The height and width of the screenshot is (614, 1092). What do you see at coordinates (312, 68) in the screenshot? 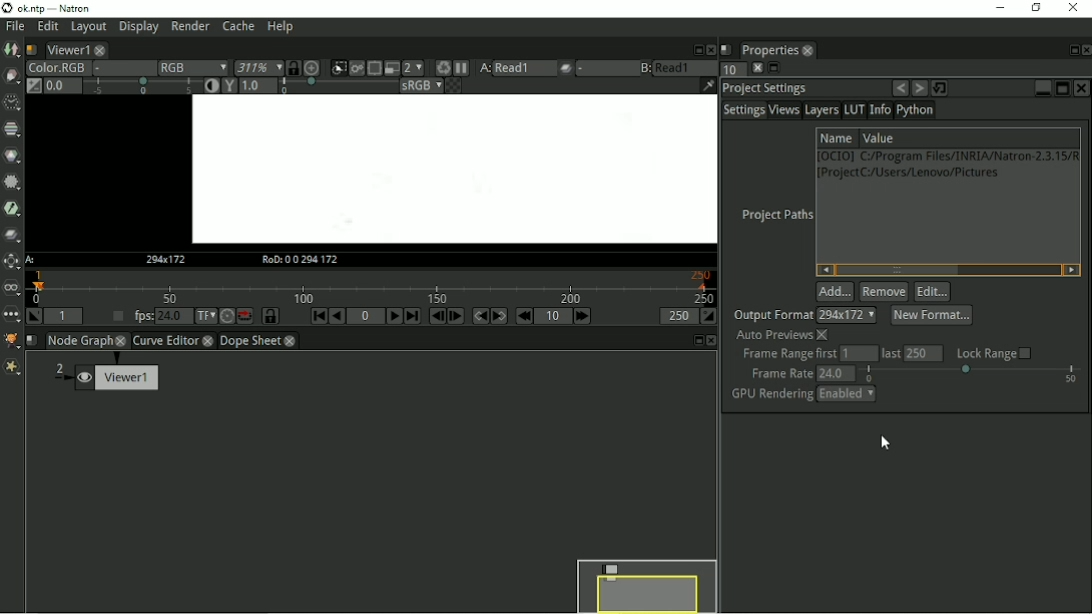
I see `Scale image` at bounding box center [312, 68].